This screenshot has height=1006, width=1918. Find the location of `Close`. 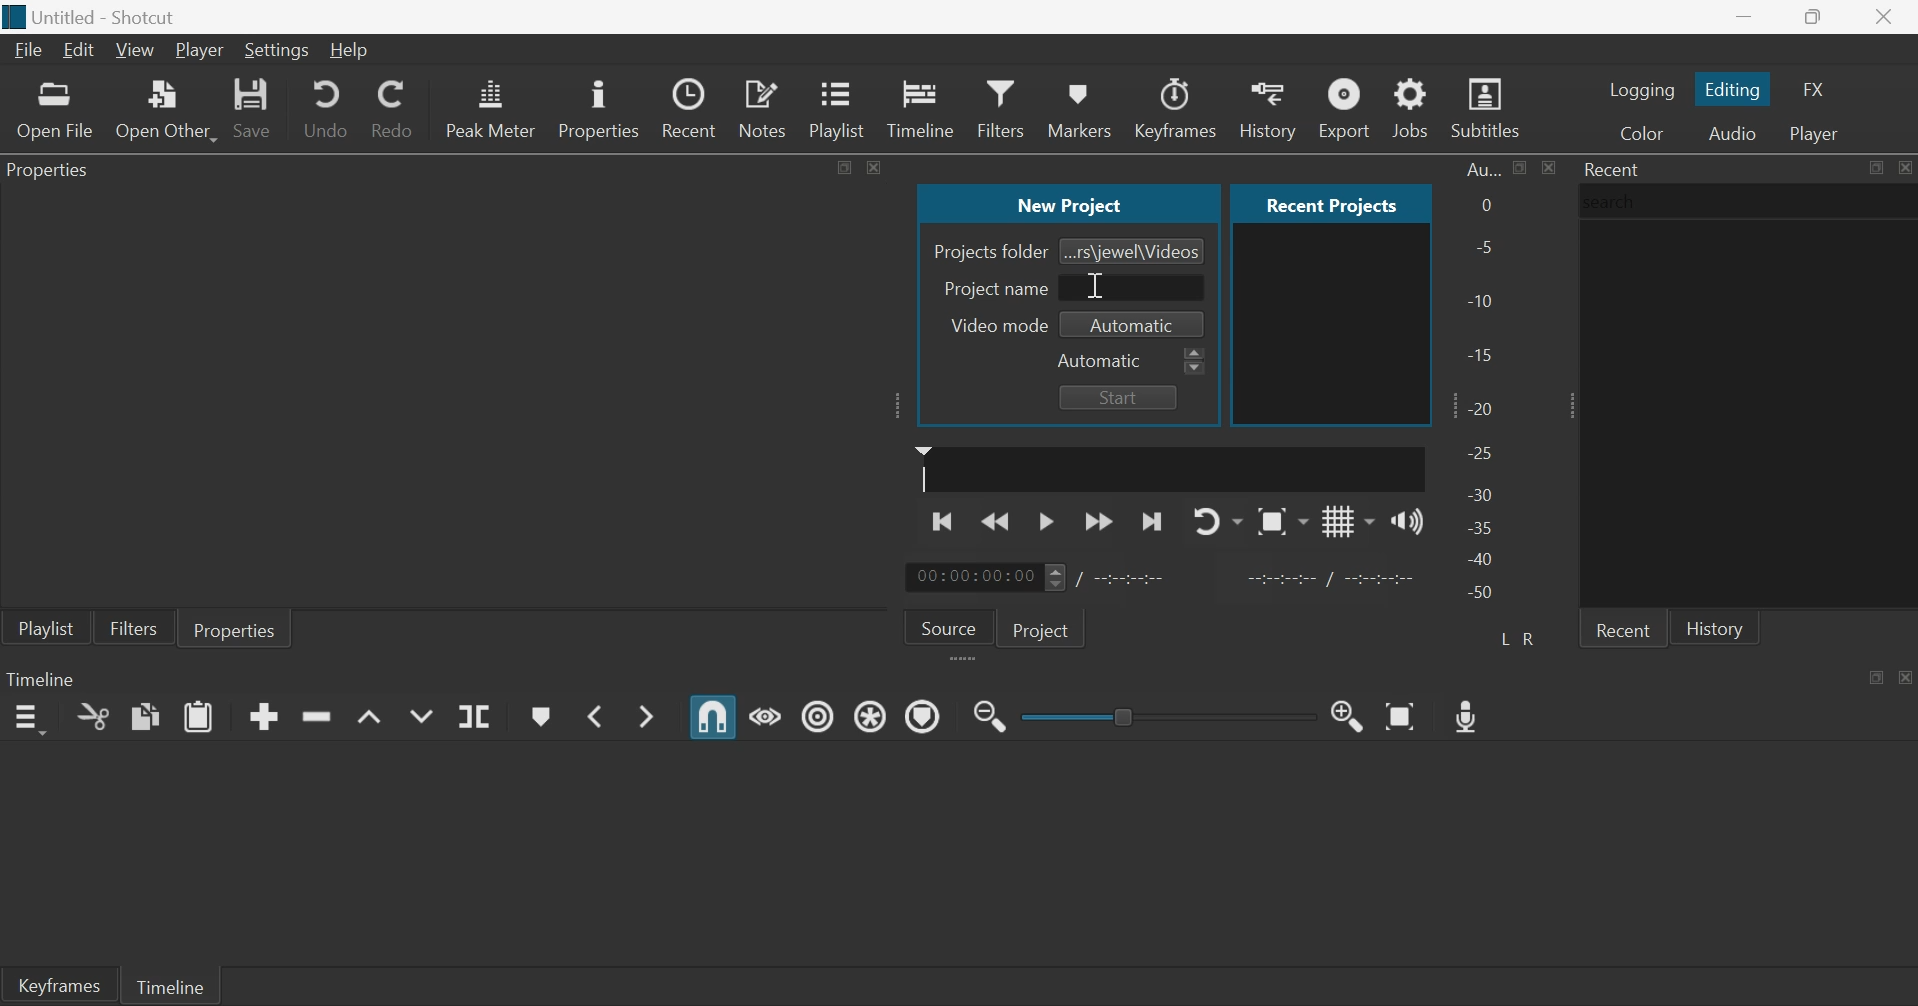

Close is located at coordinates (1886, 18).